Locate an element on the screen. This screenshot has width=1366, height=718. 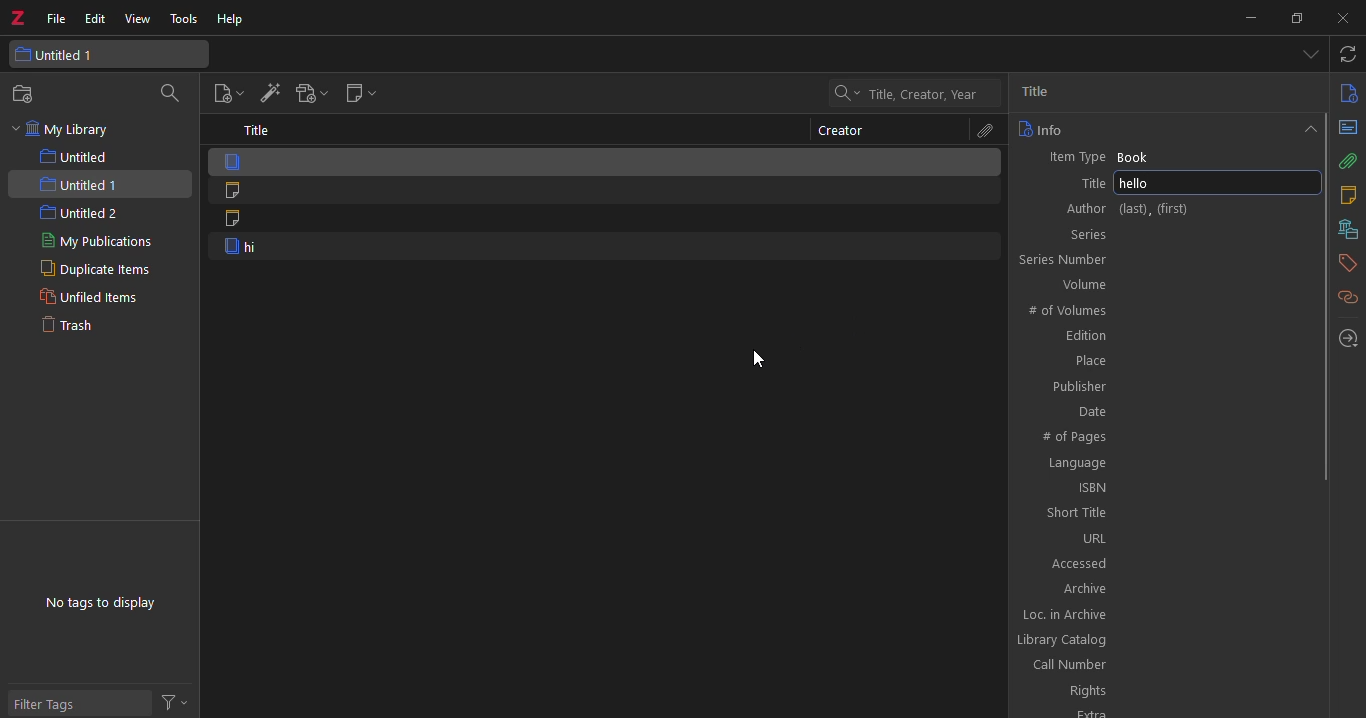
library is located at coordinates (1345, 229).